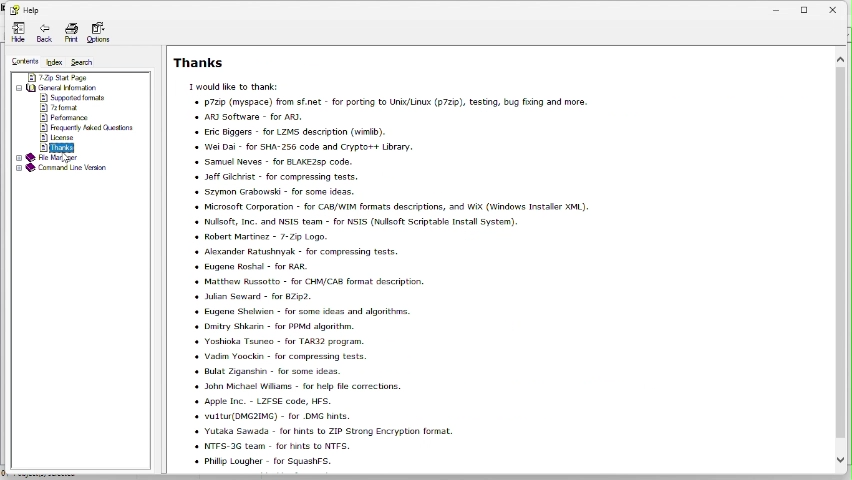 The image size is (852, 480). Describe the element at coordinates (840, 263) in the screenshot. I see `Vertical scroll bar` at that location.